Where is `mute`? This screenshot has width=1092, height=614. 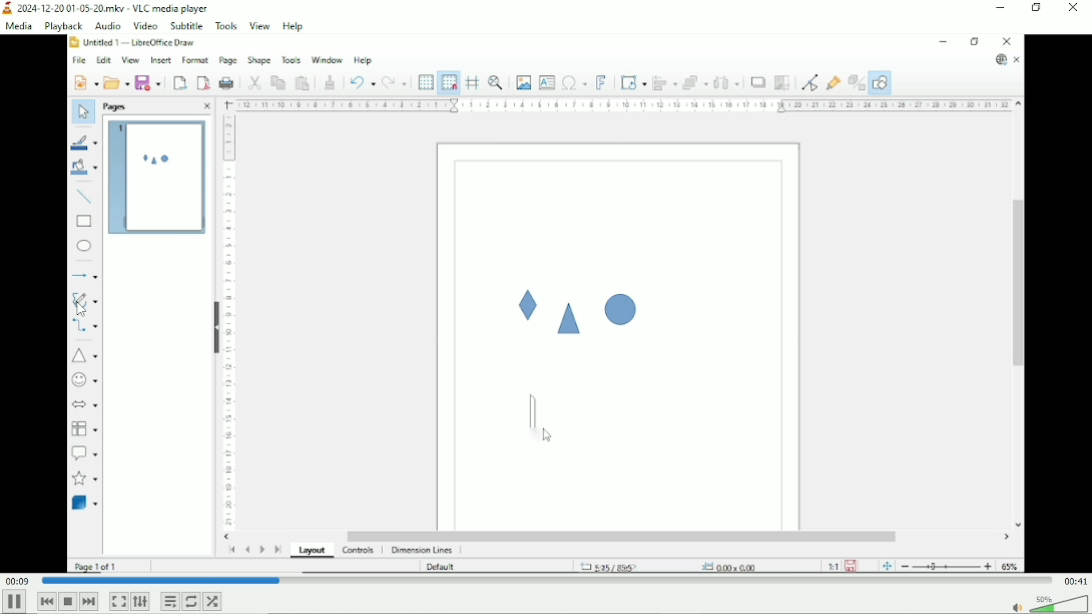 mute is located at coordinates (1017, 607).